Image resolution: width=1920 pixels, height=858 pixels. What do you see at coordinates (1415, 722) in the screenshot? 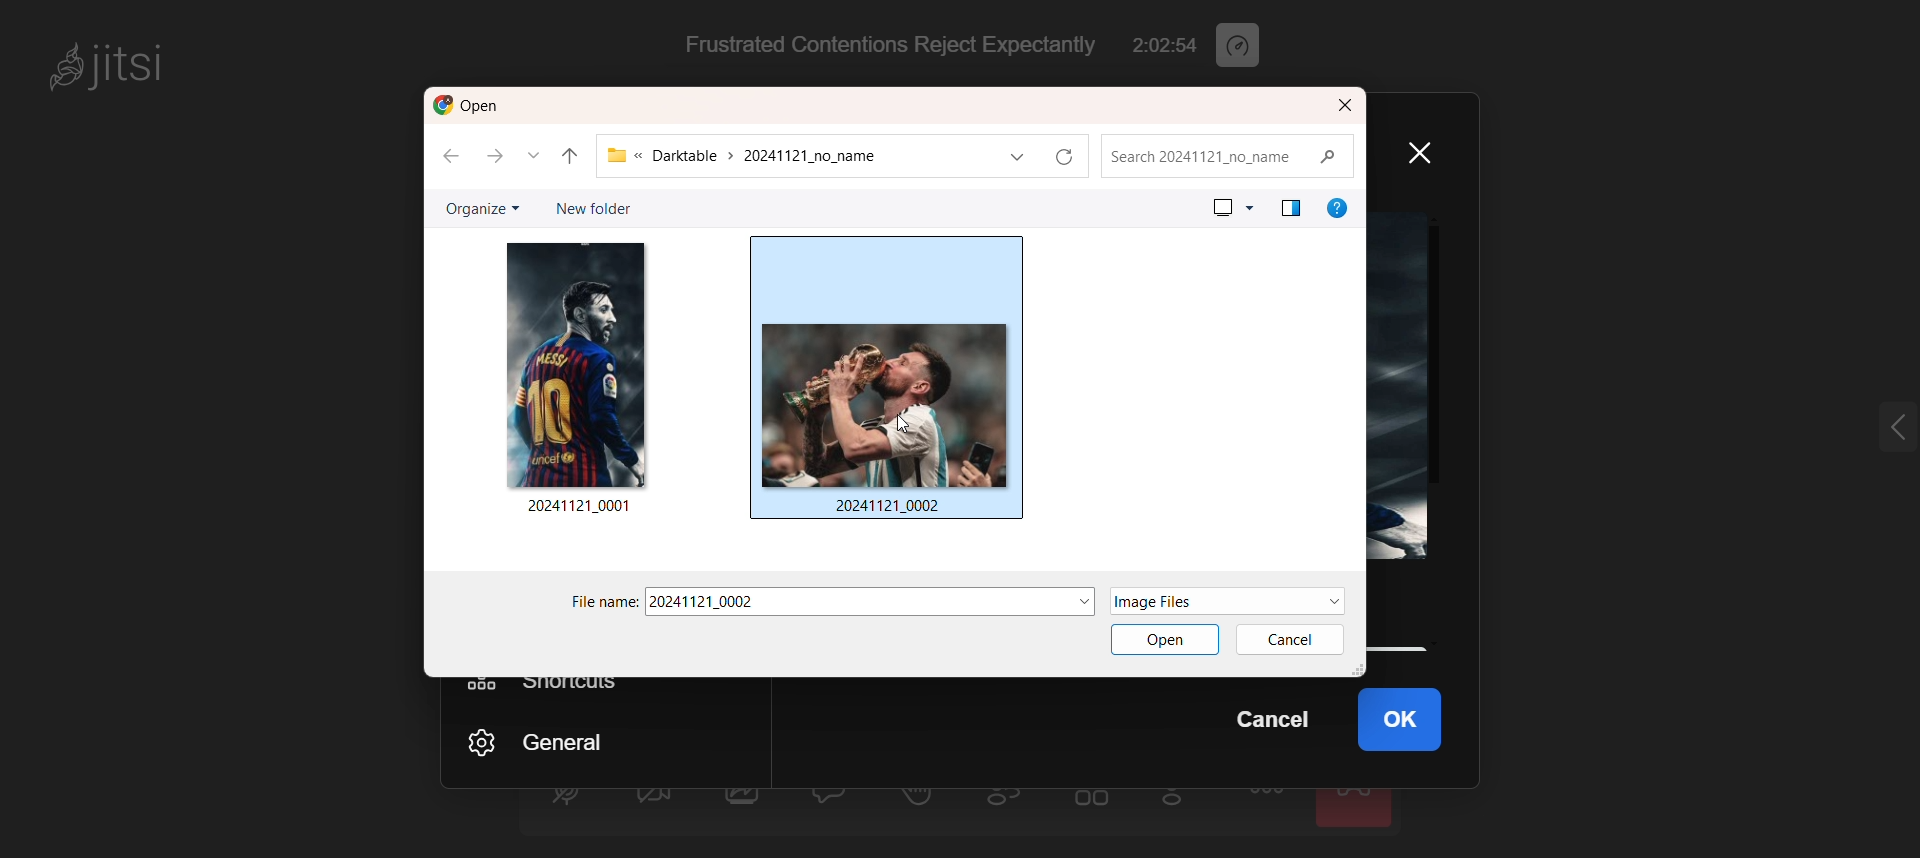
I see `ok` at bounding box center [1415, 722].